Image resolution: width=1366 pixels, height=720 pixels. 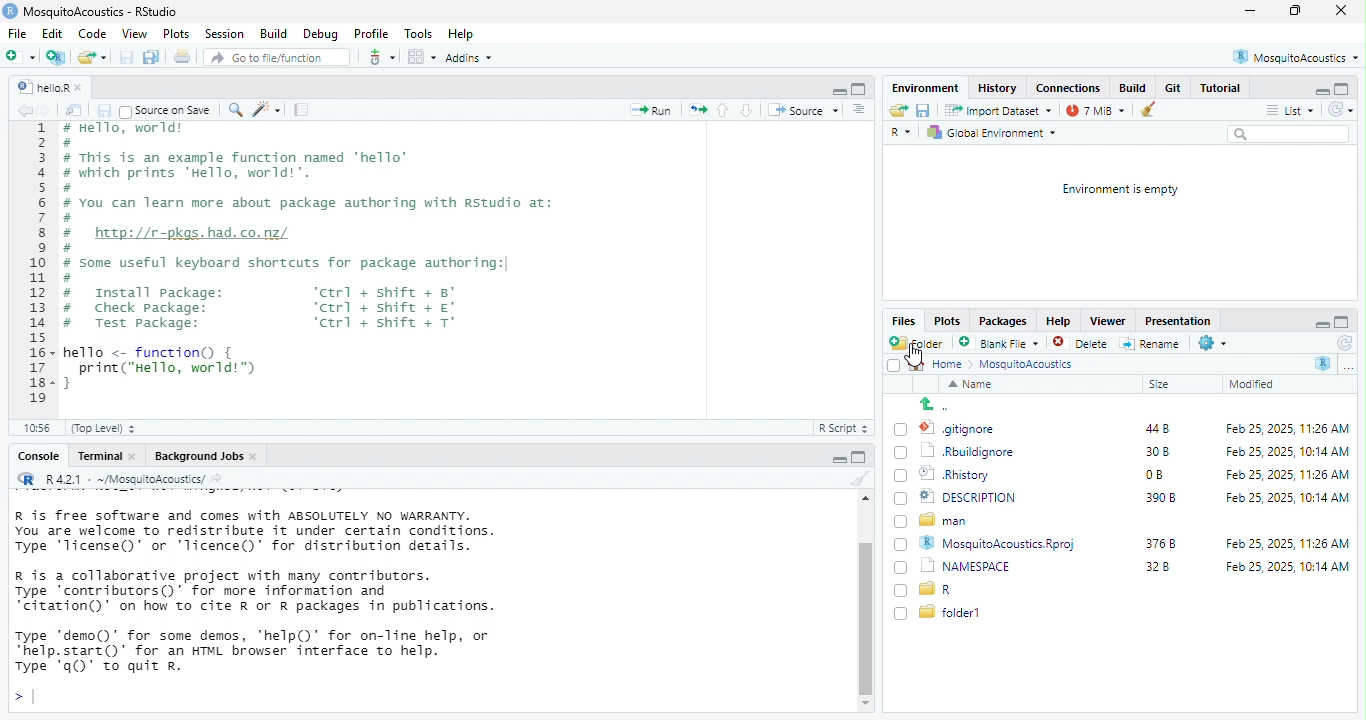 What do you see at coordinates (928, 112) in the screenshot?
I see `save current document` at bounding box center [928, 112].